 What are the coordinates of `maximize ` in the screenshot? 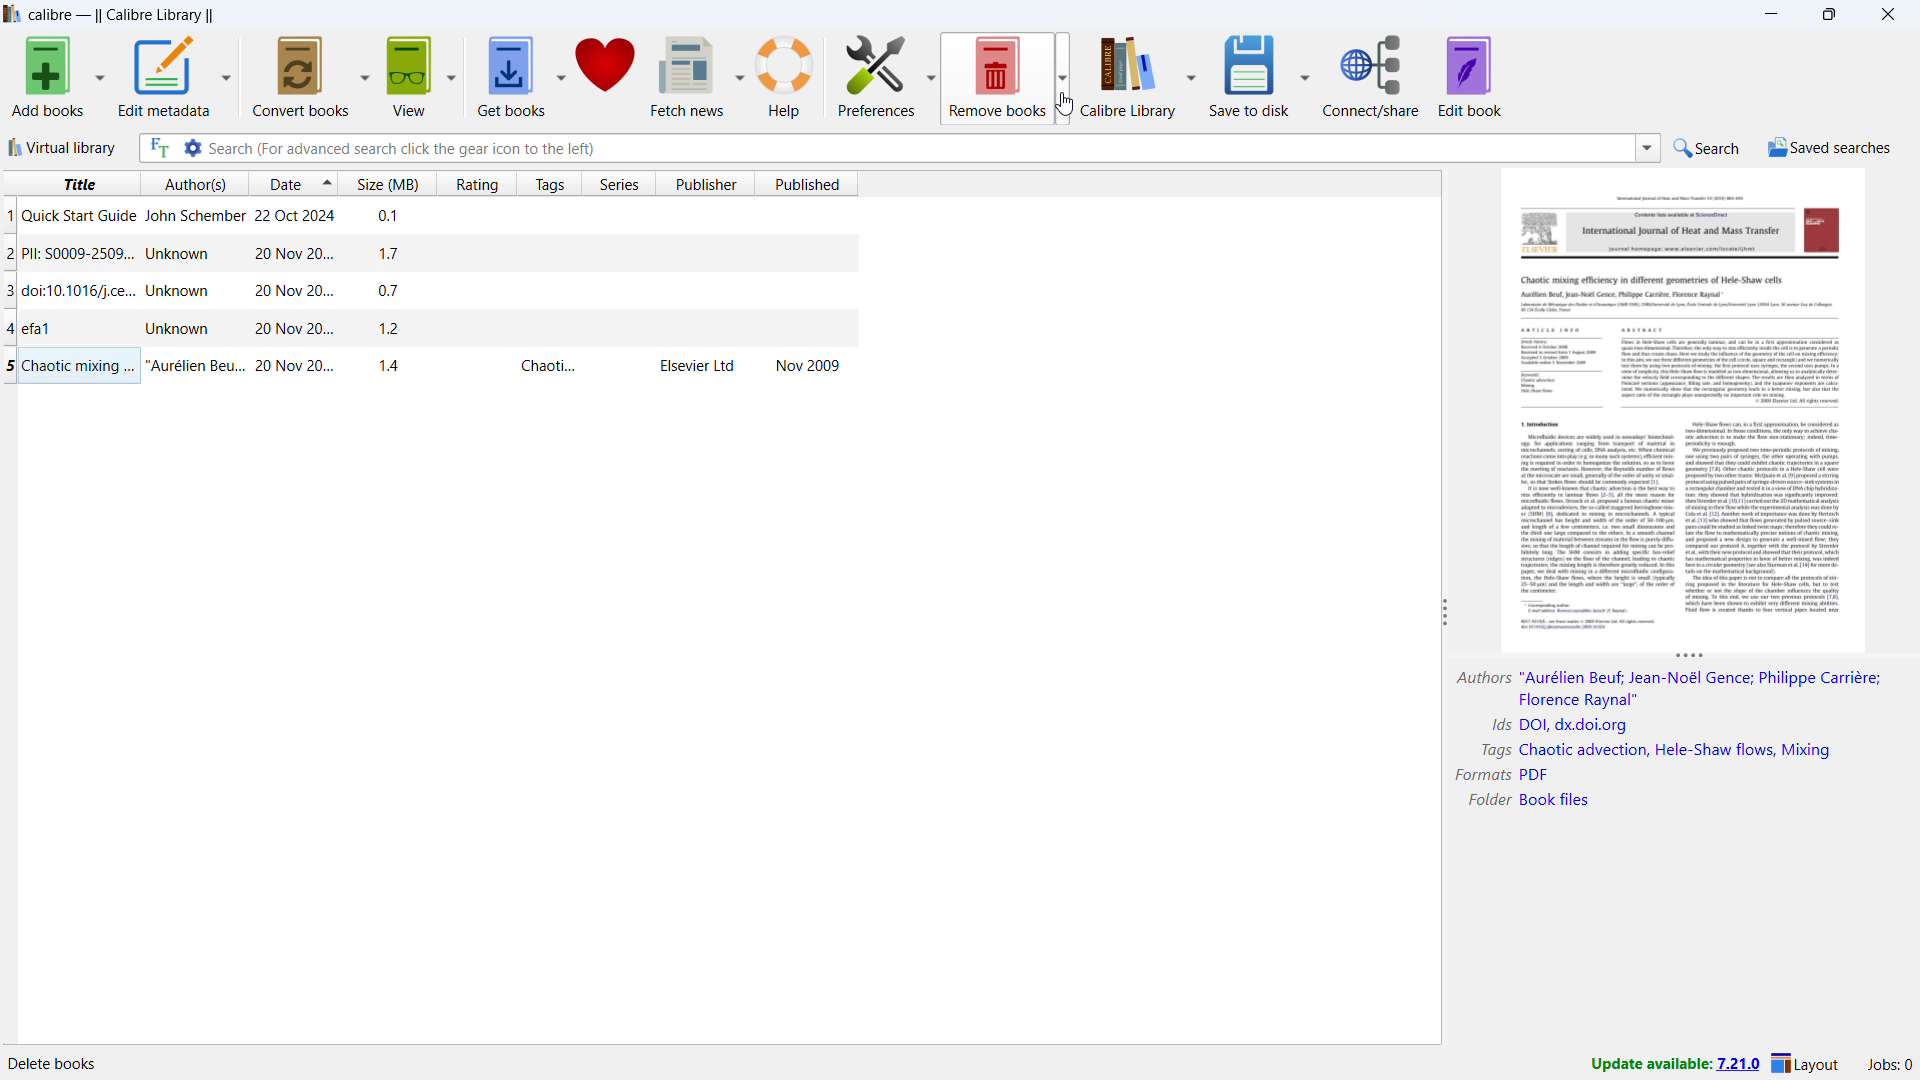 It's located at (1829, 14).